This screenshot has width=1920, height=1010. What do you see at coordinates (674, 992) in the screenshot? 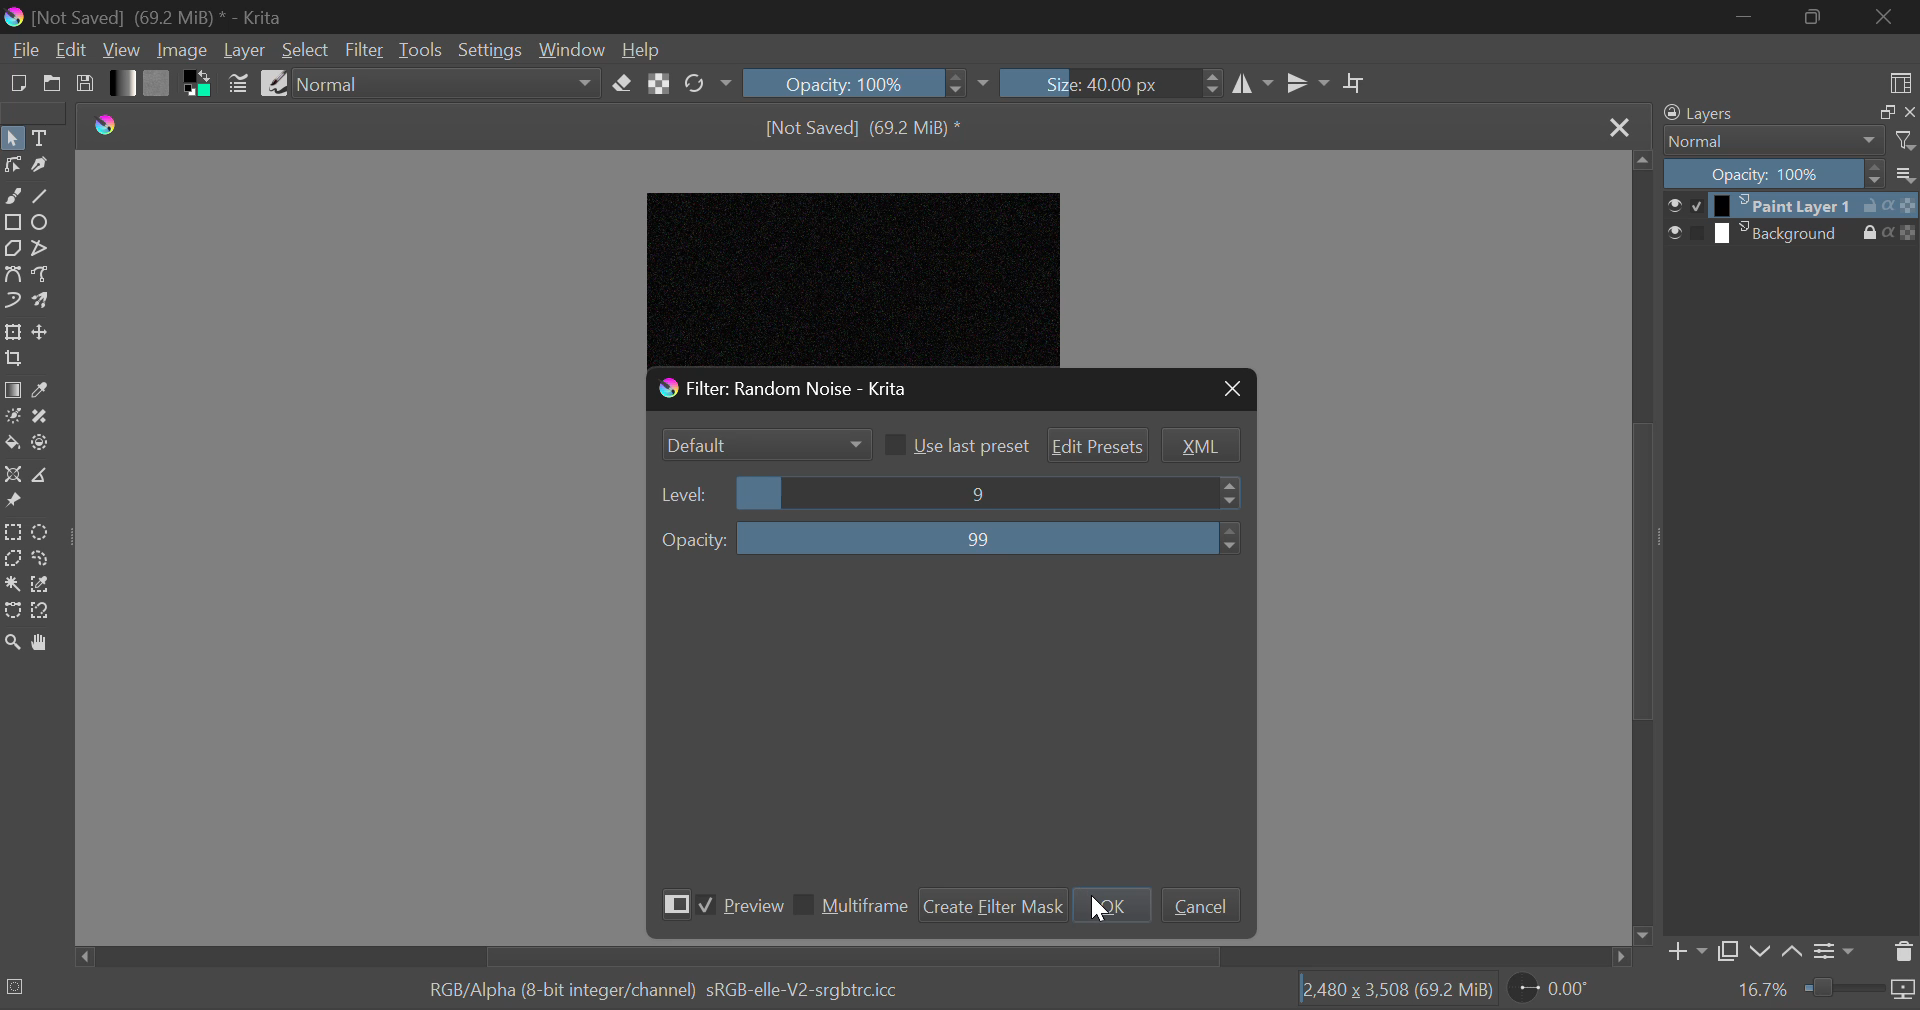
I see `rgb/alpha (8-bit integer/channel) srgb-elle-v2-srgbtrc.icc` at bounding box center [674, 992].